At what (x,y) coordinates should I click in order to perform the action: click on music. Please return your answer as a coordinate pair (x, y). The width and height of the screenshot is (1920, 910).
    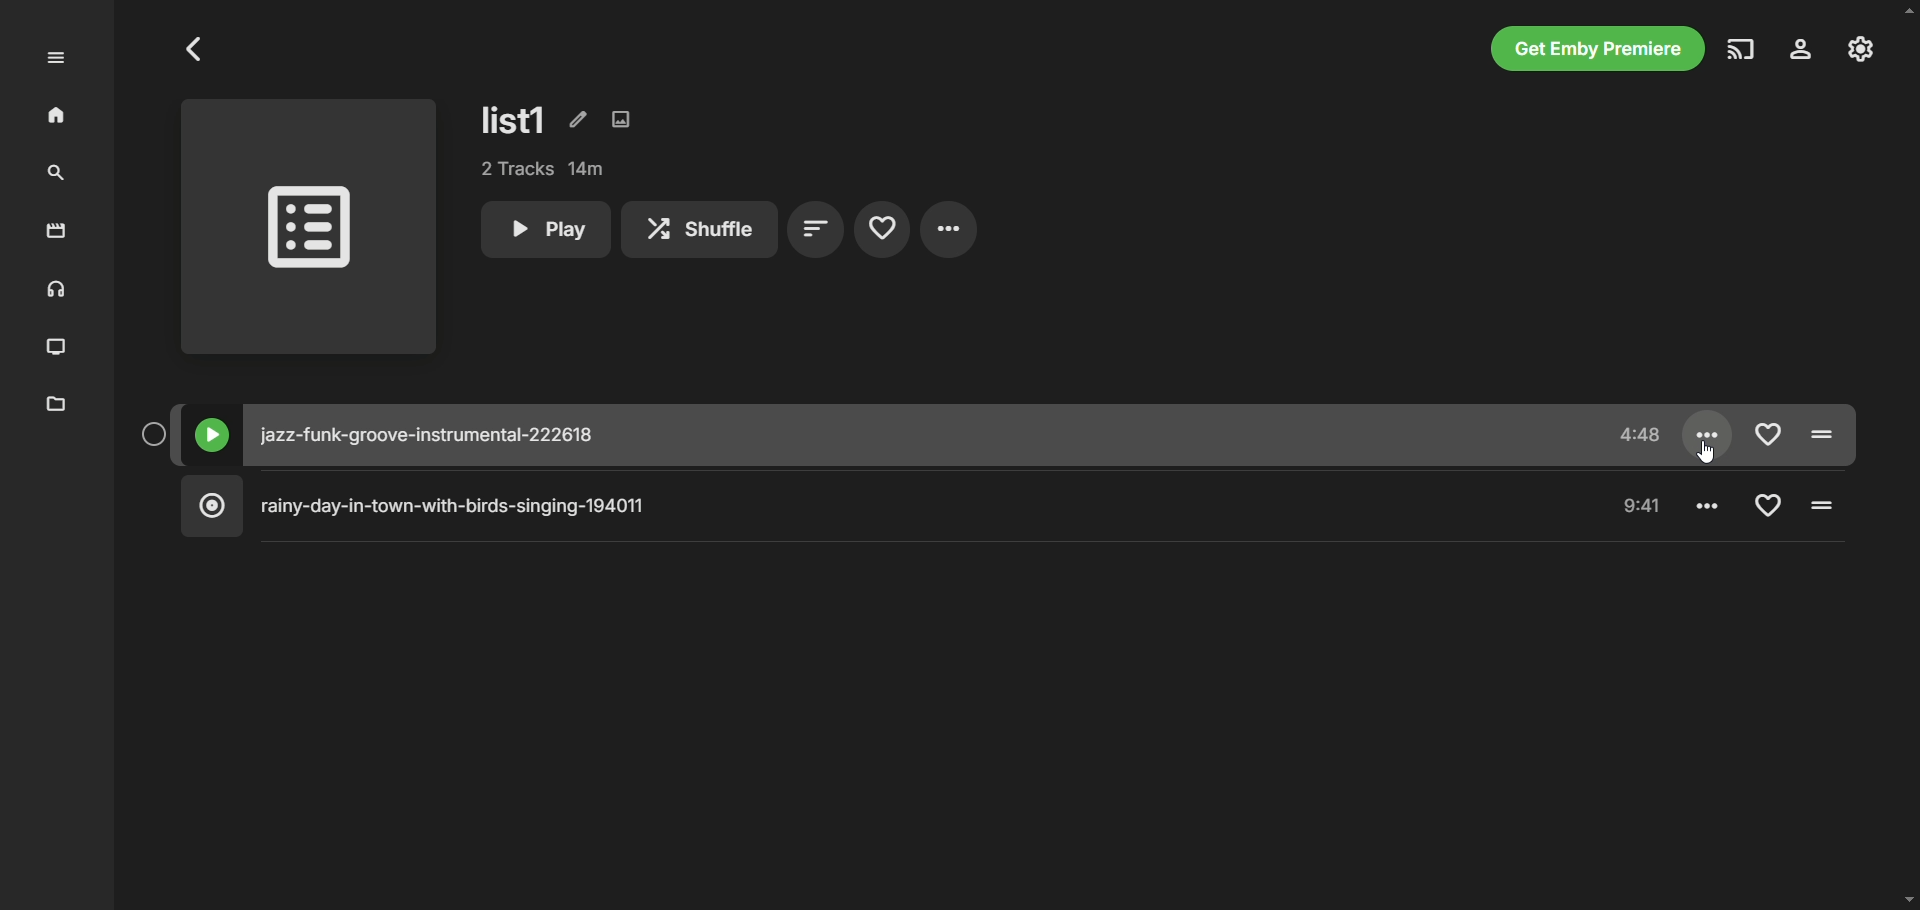
    Looking at the image, I should click on (53, 291).